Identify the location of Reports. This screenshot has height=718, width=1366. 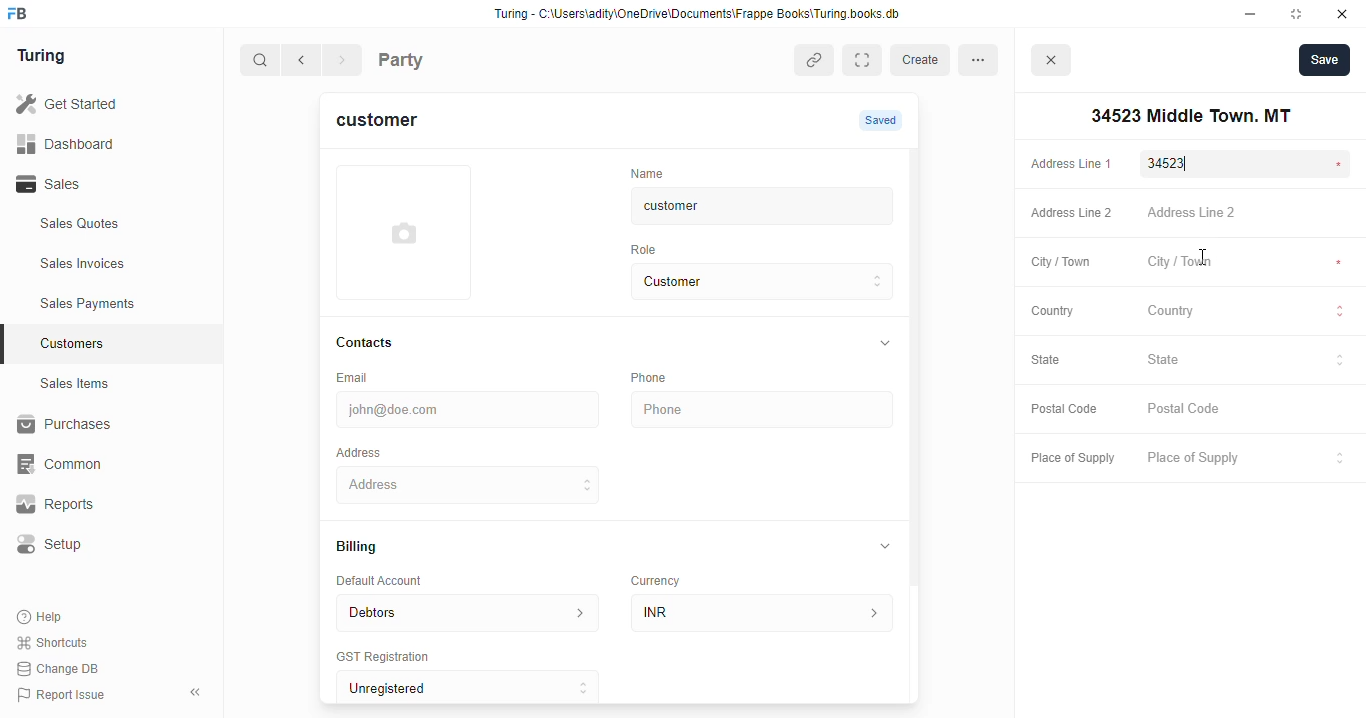
(91, 505).